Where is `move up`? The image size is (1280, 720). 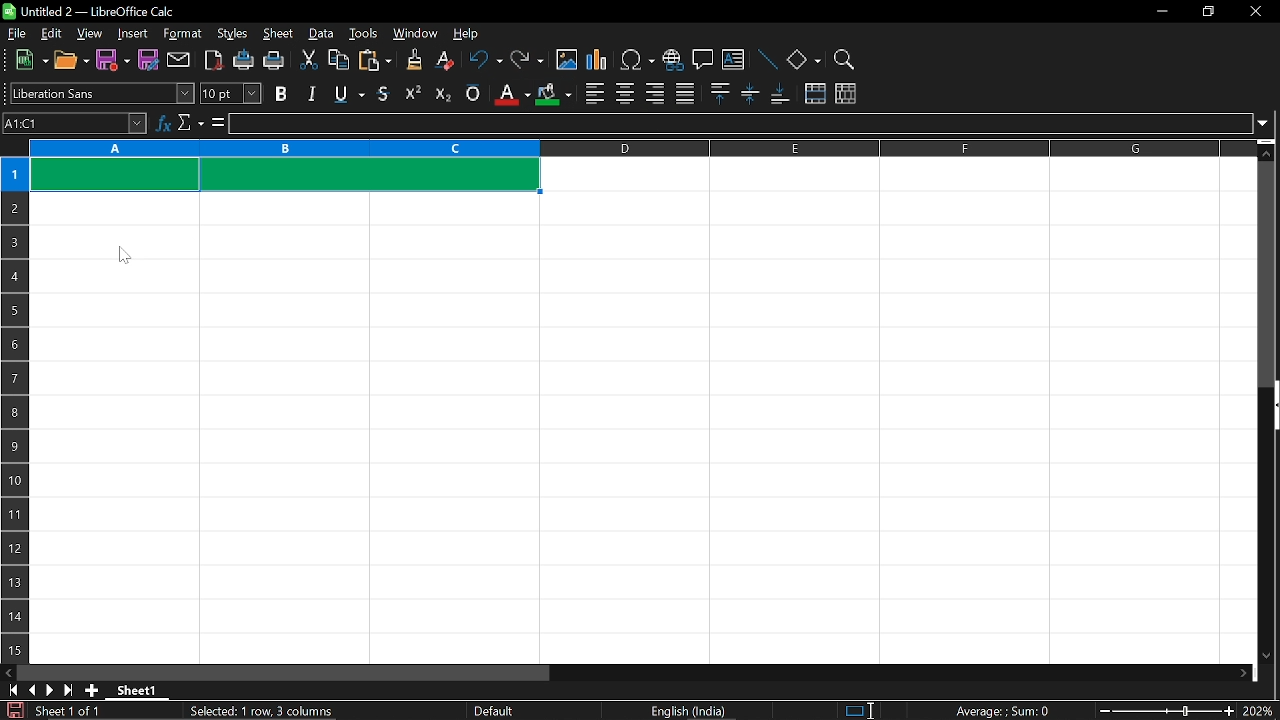
move up is located at coordinates (1269, 151).